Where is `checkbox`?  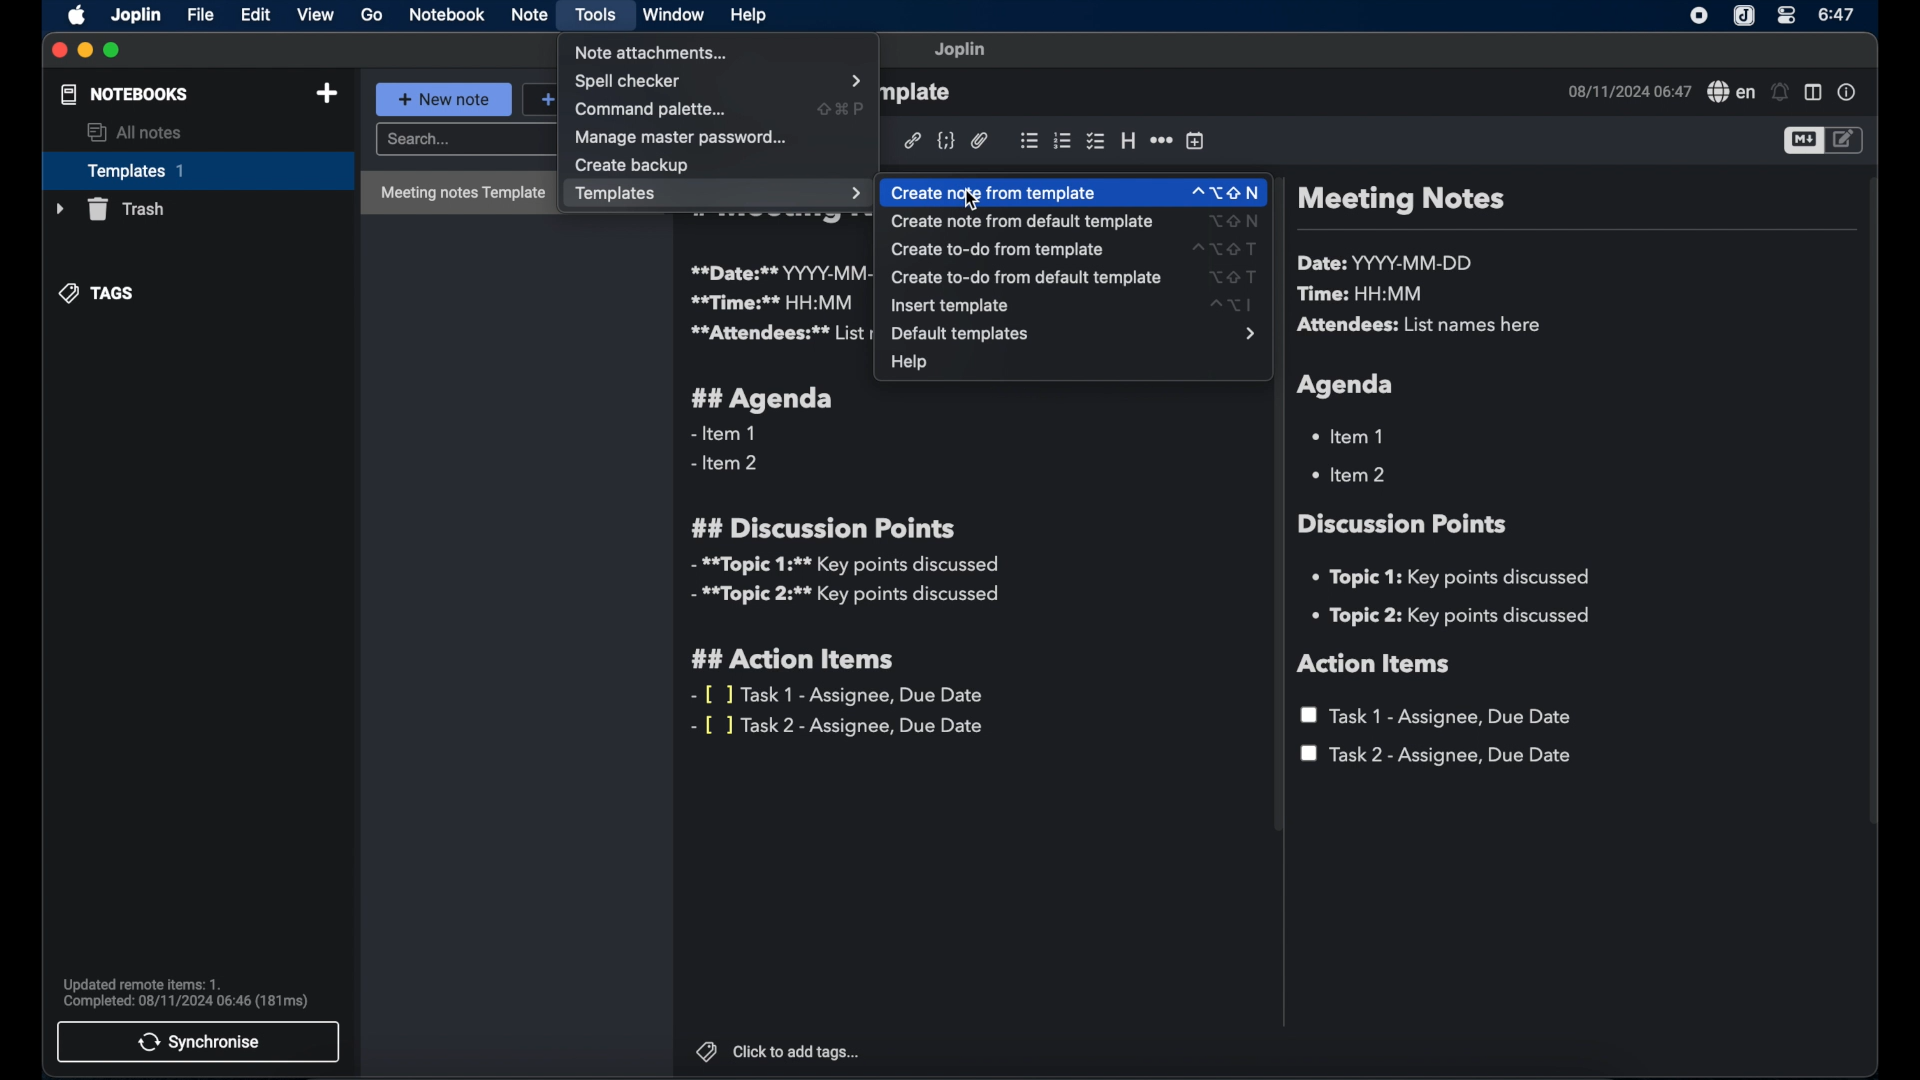
checkbox is located at coordinates (1094, 141).